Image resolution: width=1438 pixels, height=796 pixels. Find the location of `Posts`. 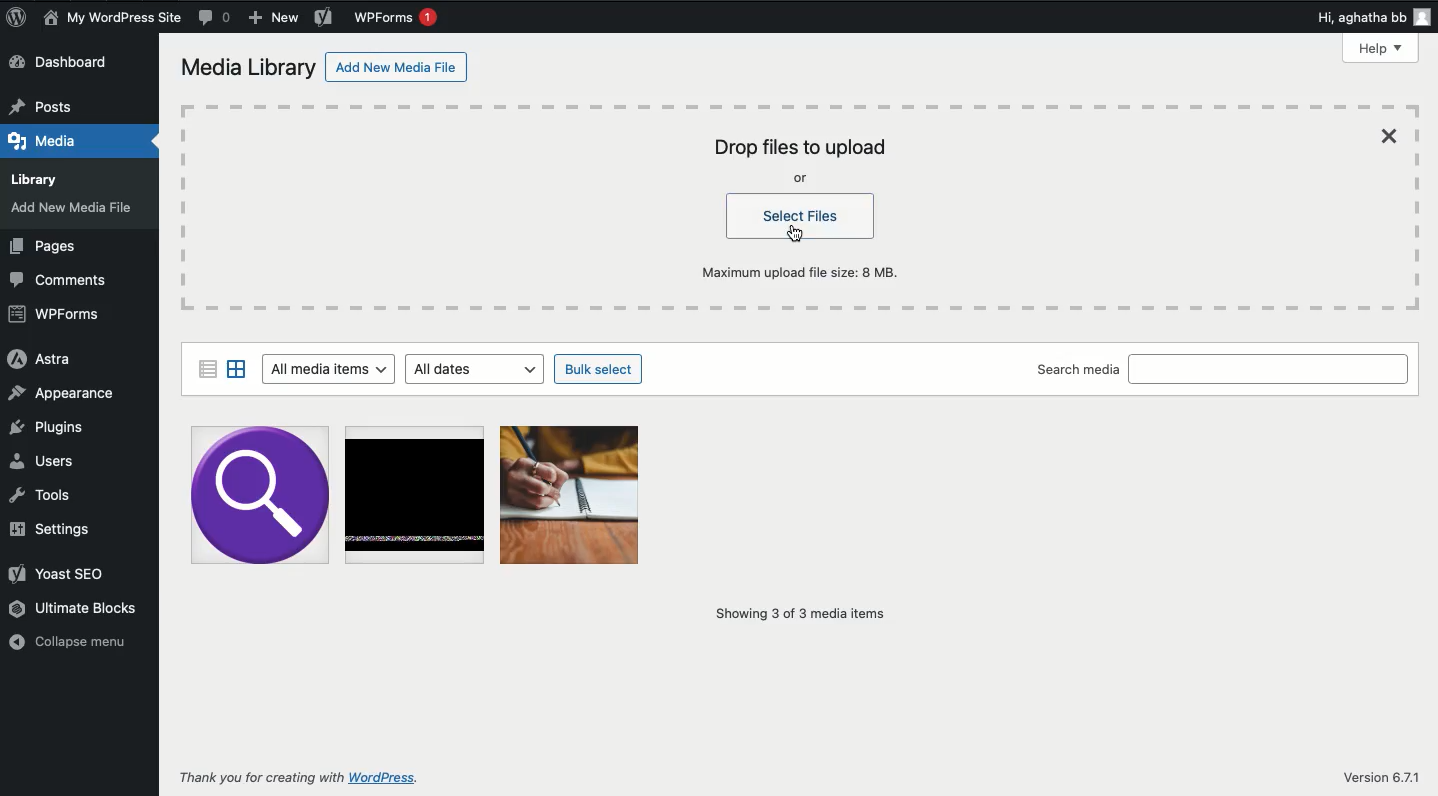

Posts is located at coordinates (47, 102).